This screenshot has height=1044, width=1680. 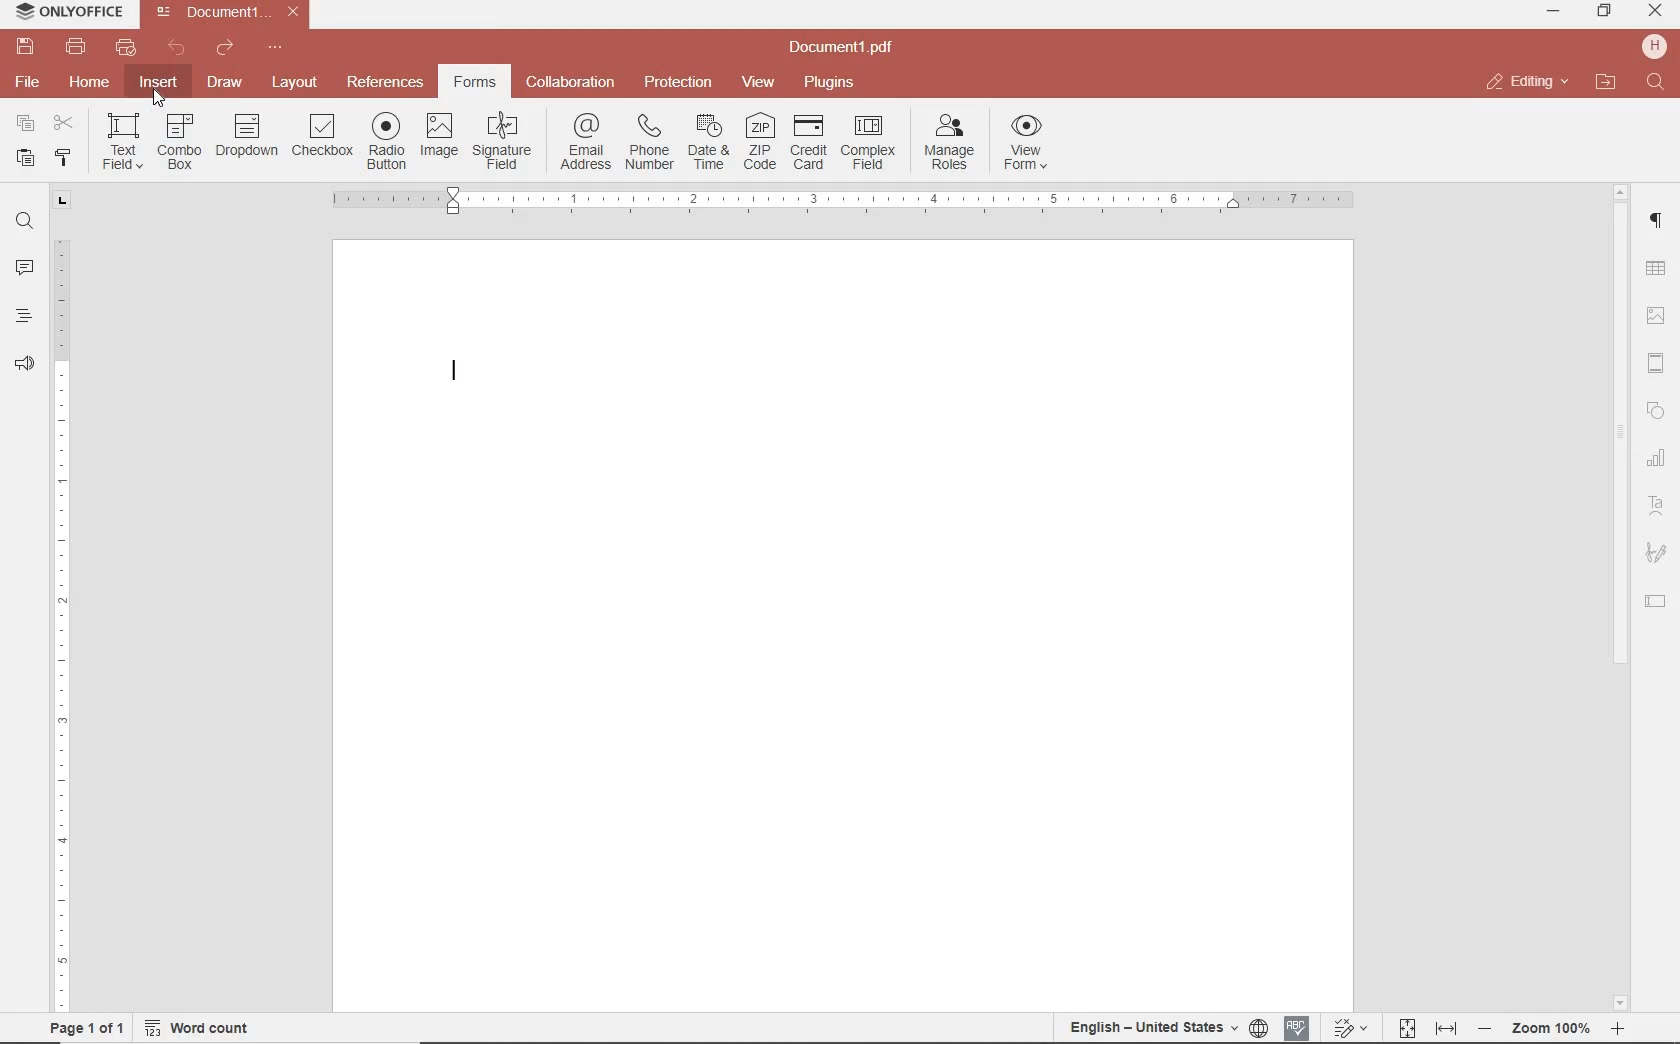 What do you see at coordinates (1526, 82) in the screenshot?
I see `close` at bounding box center [1526, 82].